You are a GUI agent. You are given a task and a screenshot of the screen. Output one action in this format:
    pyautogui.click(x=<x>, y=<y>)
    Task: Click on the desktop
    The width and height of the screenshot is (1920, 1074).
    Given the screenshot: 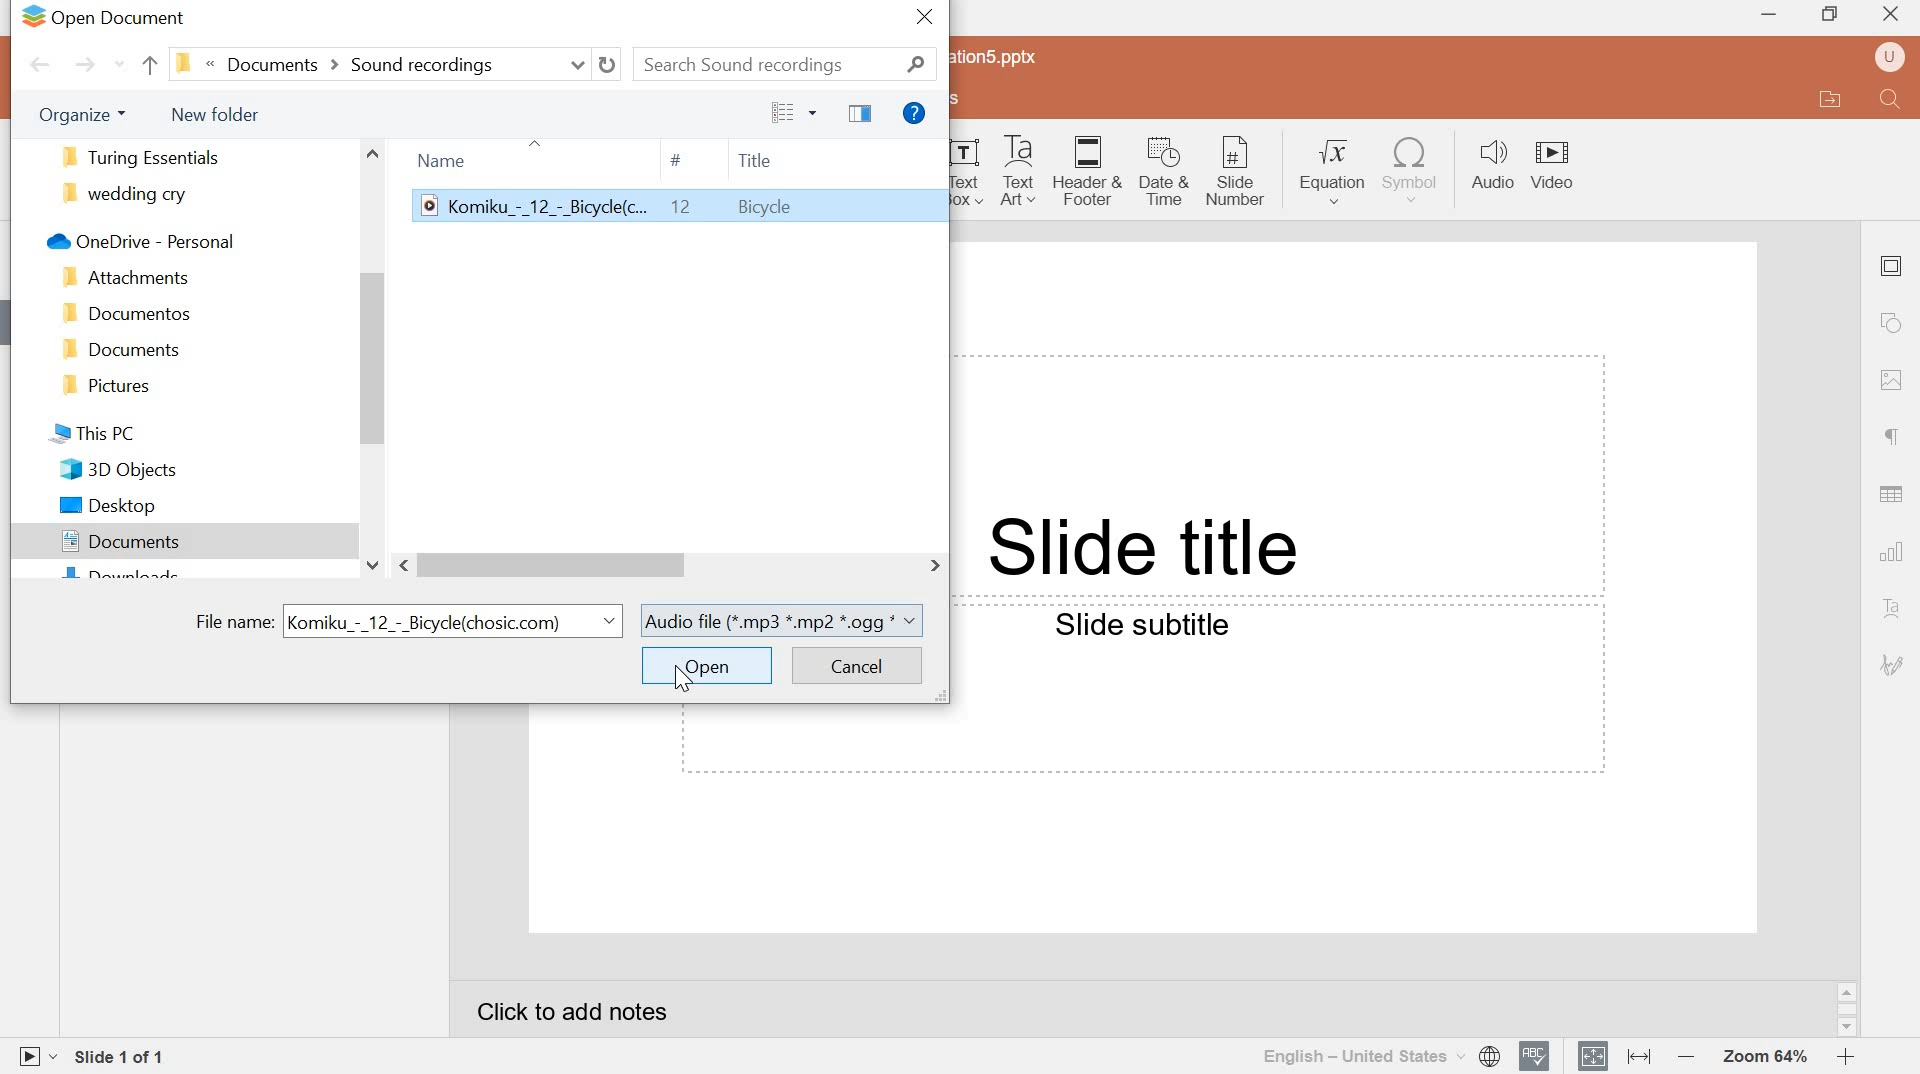 What is the action you would take?
    pyautogui.click(x=111, y=506)
    